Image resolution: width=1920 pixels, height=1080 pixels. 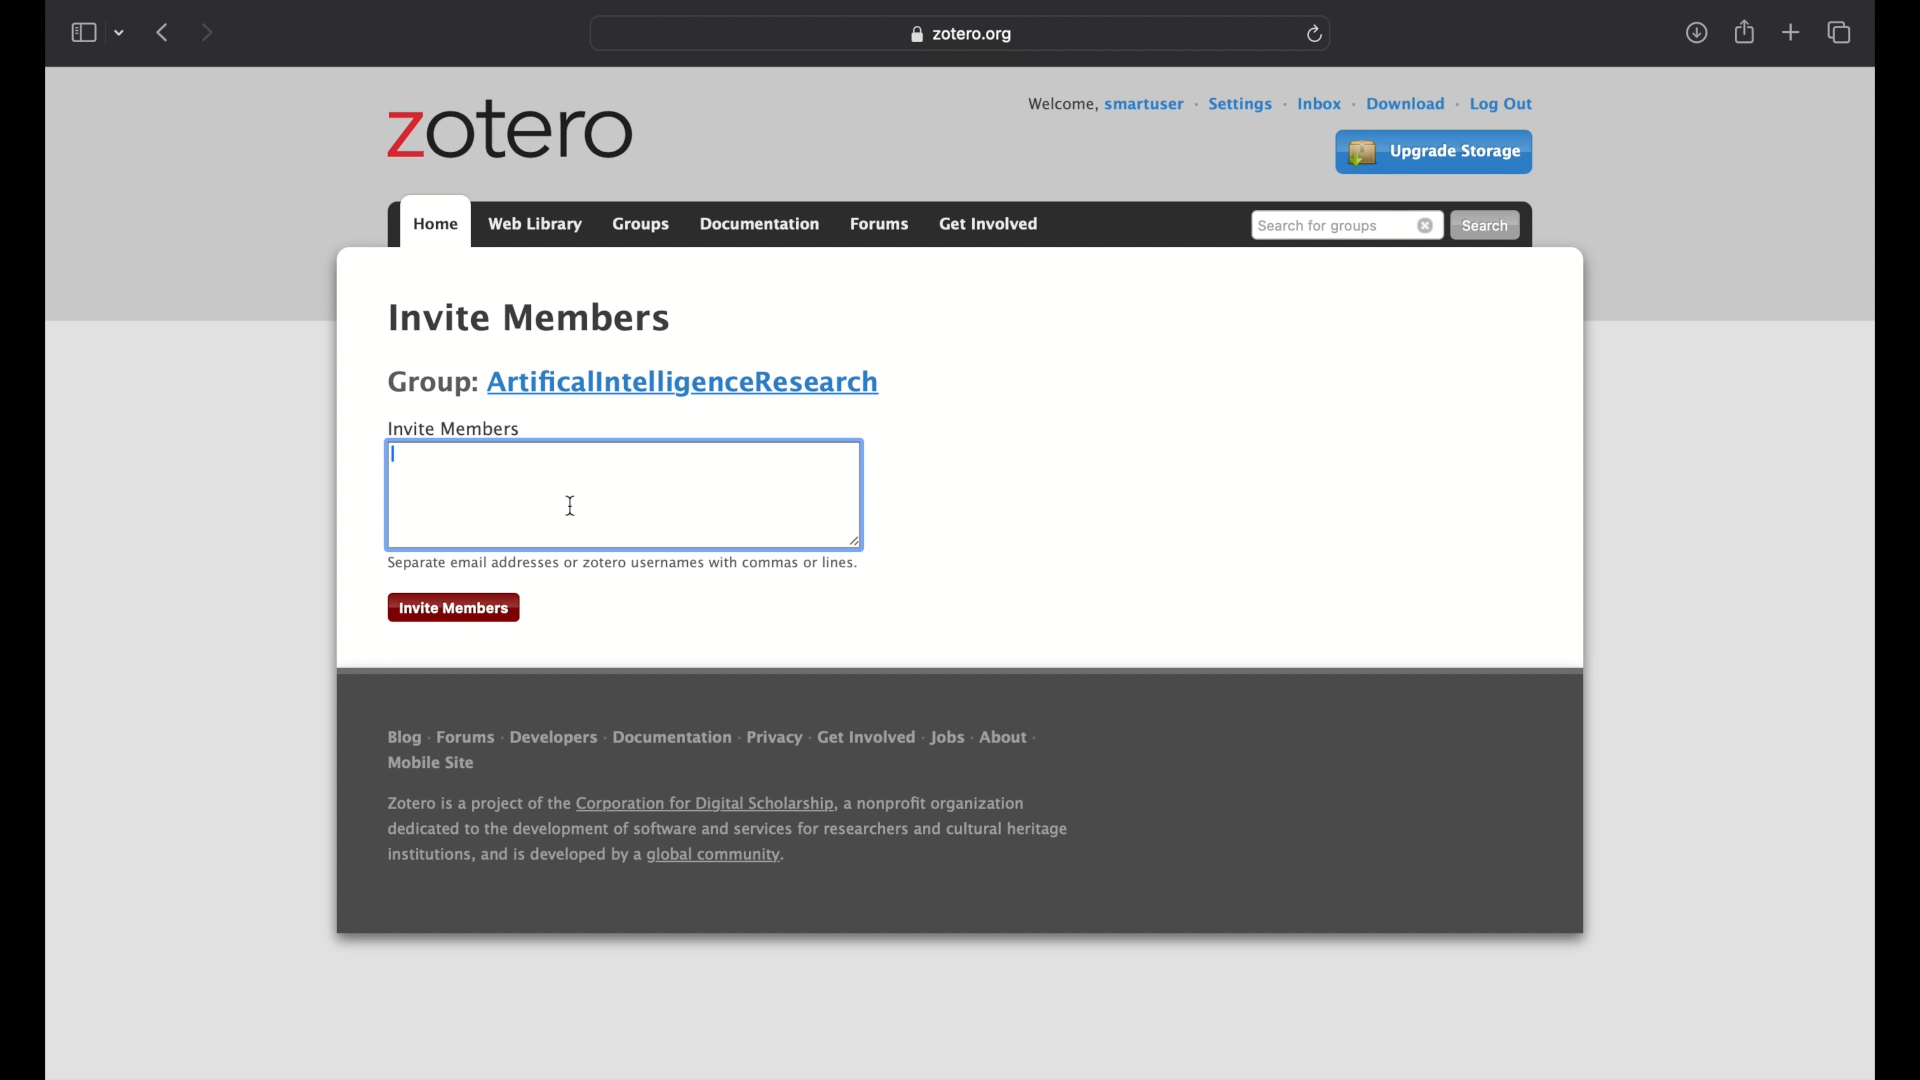 What do you see at coordinates (211, 32) in the screenshot?
I see `next ` at bounding box center [211, 32].